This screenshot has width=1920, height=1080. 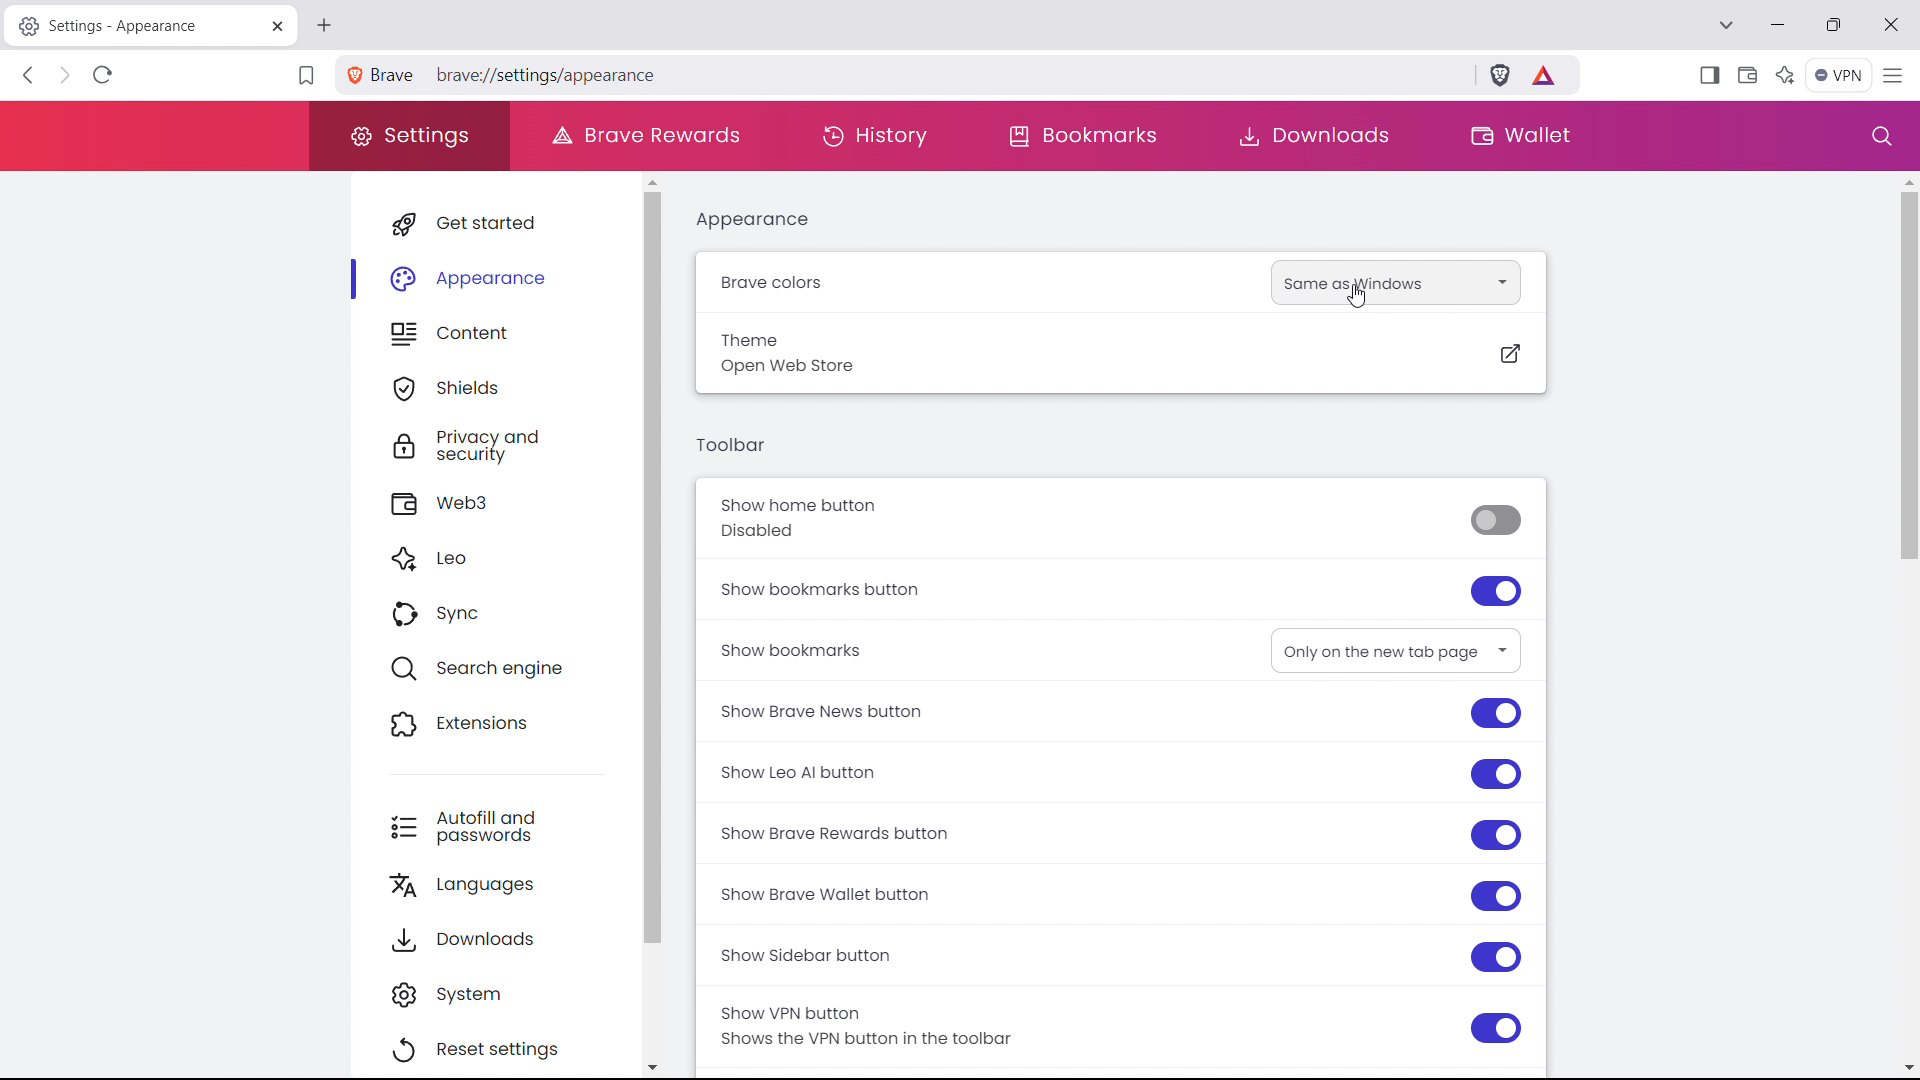 What do you see at coordinates (1899, 376) in the screenshot?
I see `scrollbar` at bounding box center [1899, 376].